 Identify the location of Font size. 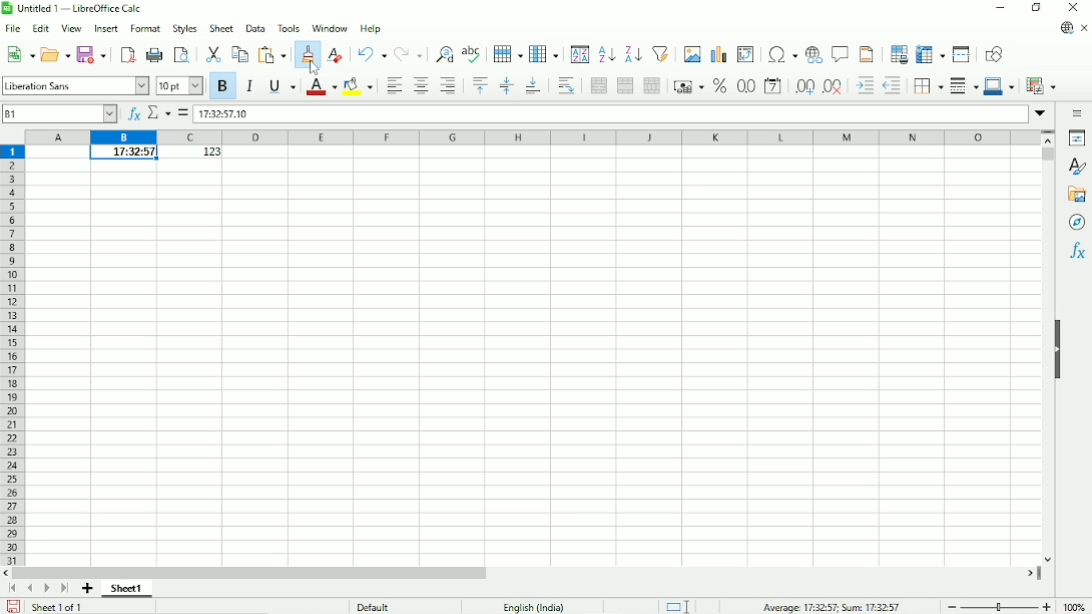
(178, 86).